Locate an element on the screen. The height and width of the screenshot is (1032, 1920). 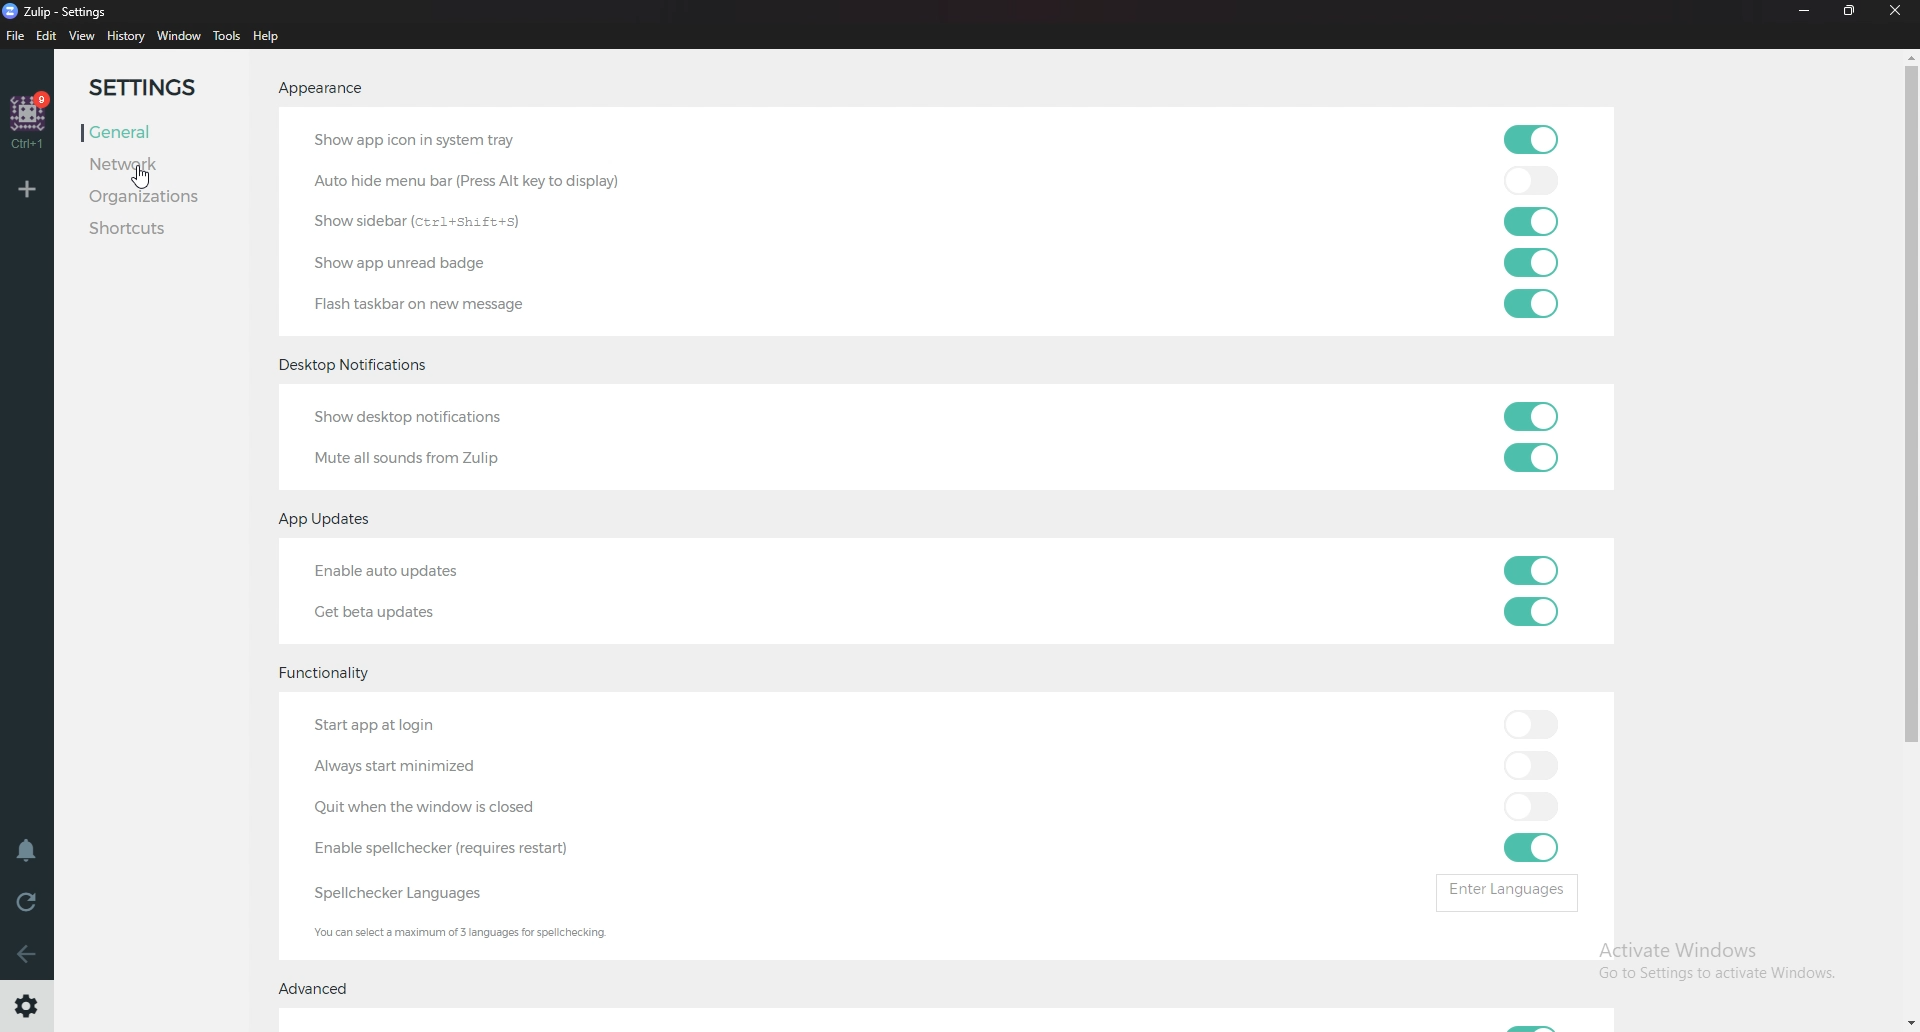
Mute all sounds from Zulip is located at coordinates (416, 459).